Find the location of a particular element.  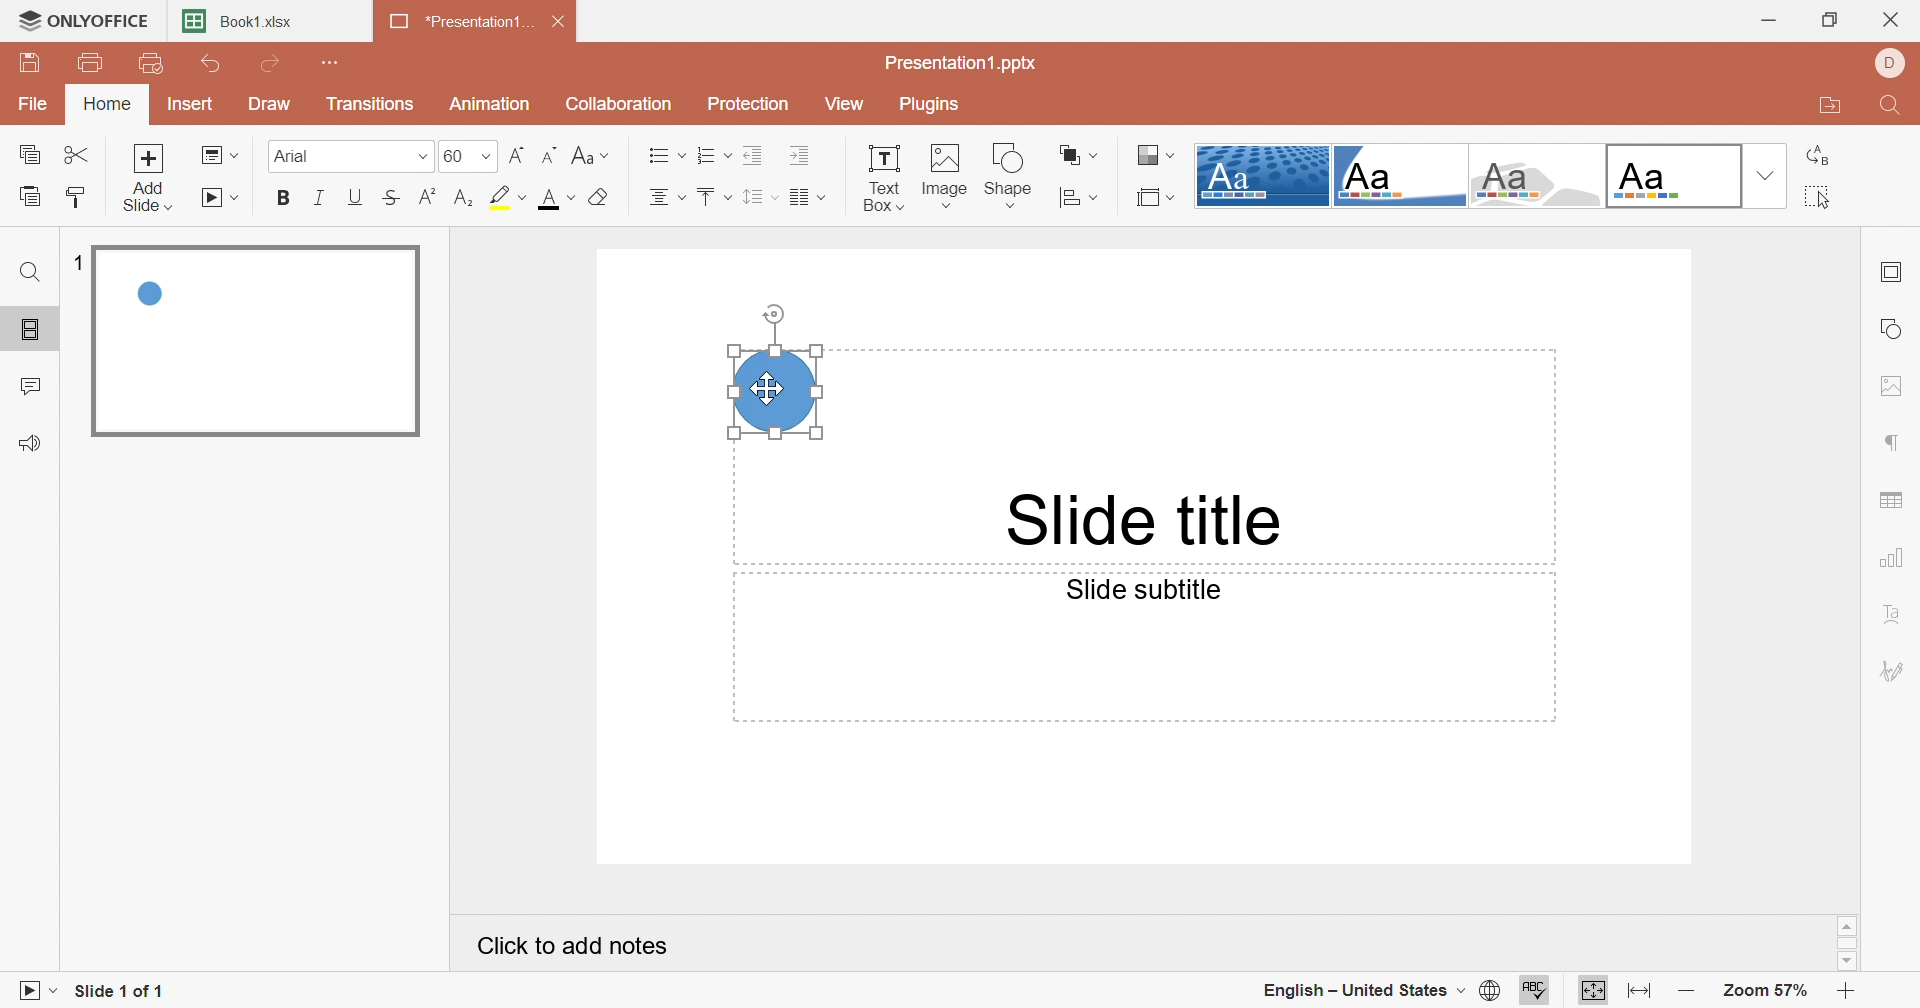

Align shape is located at coordinates (1081, 198).